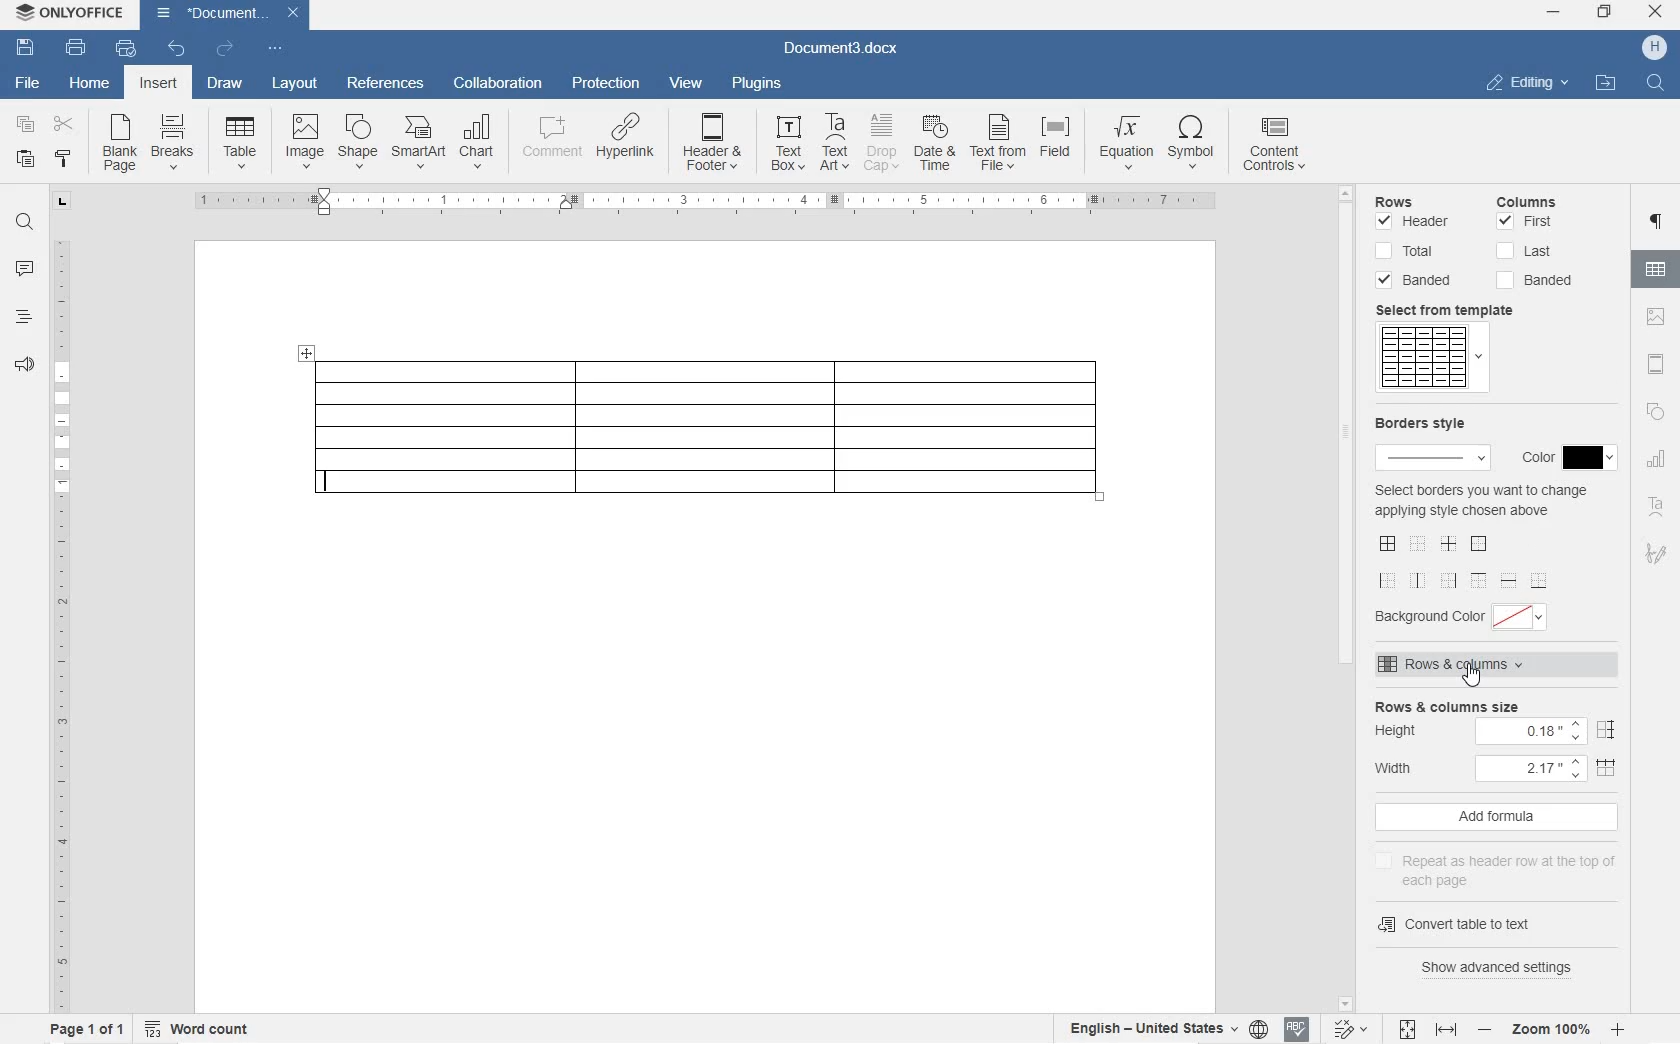 The height and width of the screenshot is (1044, 1680). Describe the element at coordinates (1126, 146) in the screenshot. I see `EQUATION` at that location.